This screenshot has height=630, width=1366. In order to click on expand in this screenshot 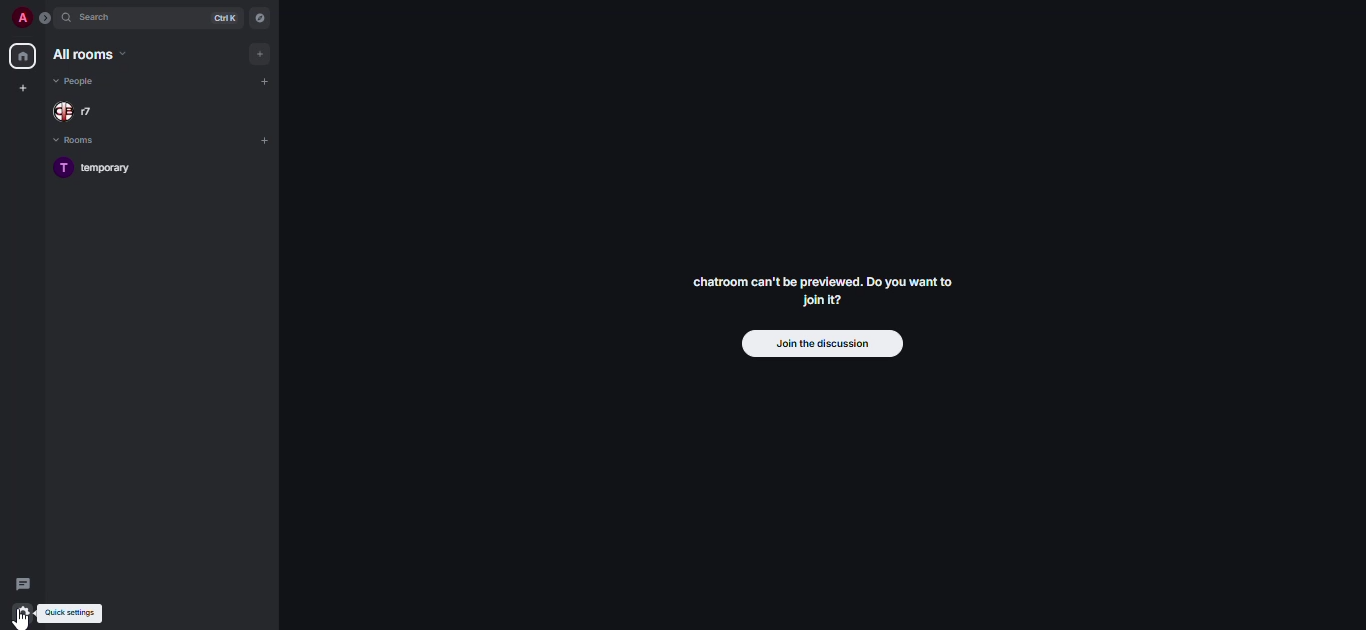, I will do `click(41, 19)`.